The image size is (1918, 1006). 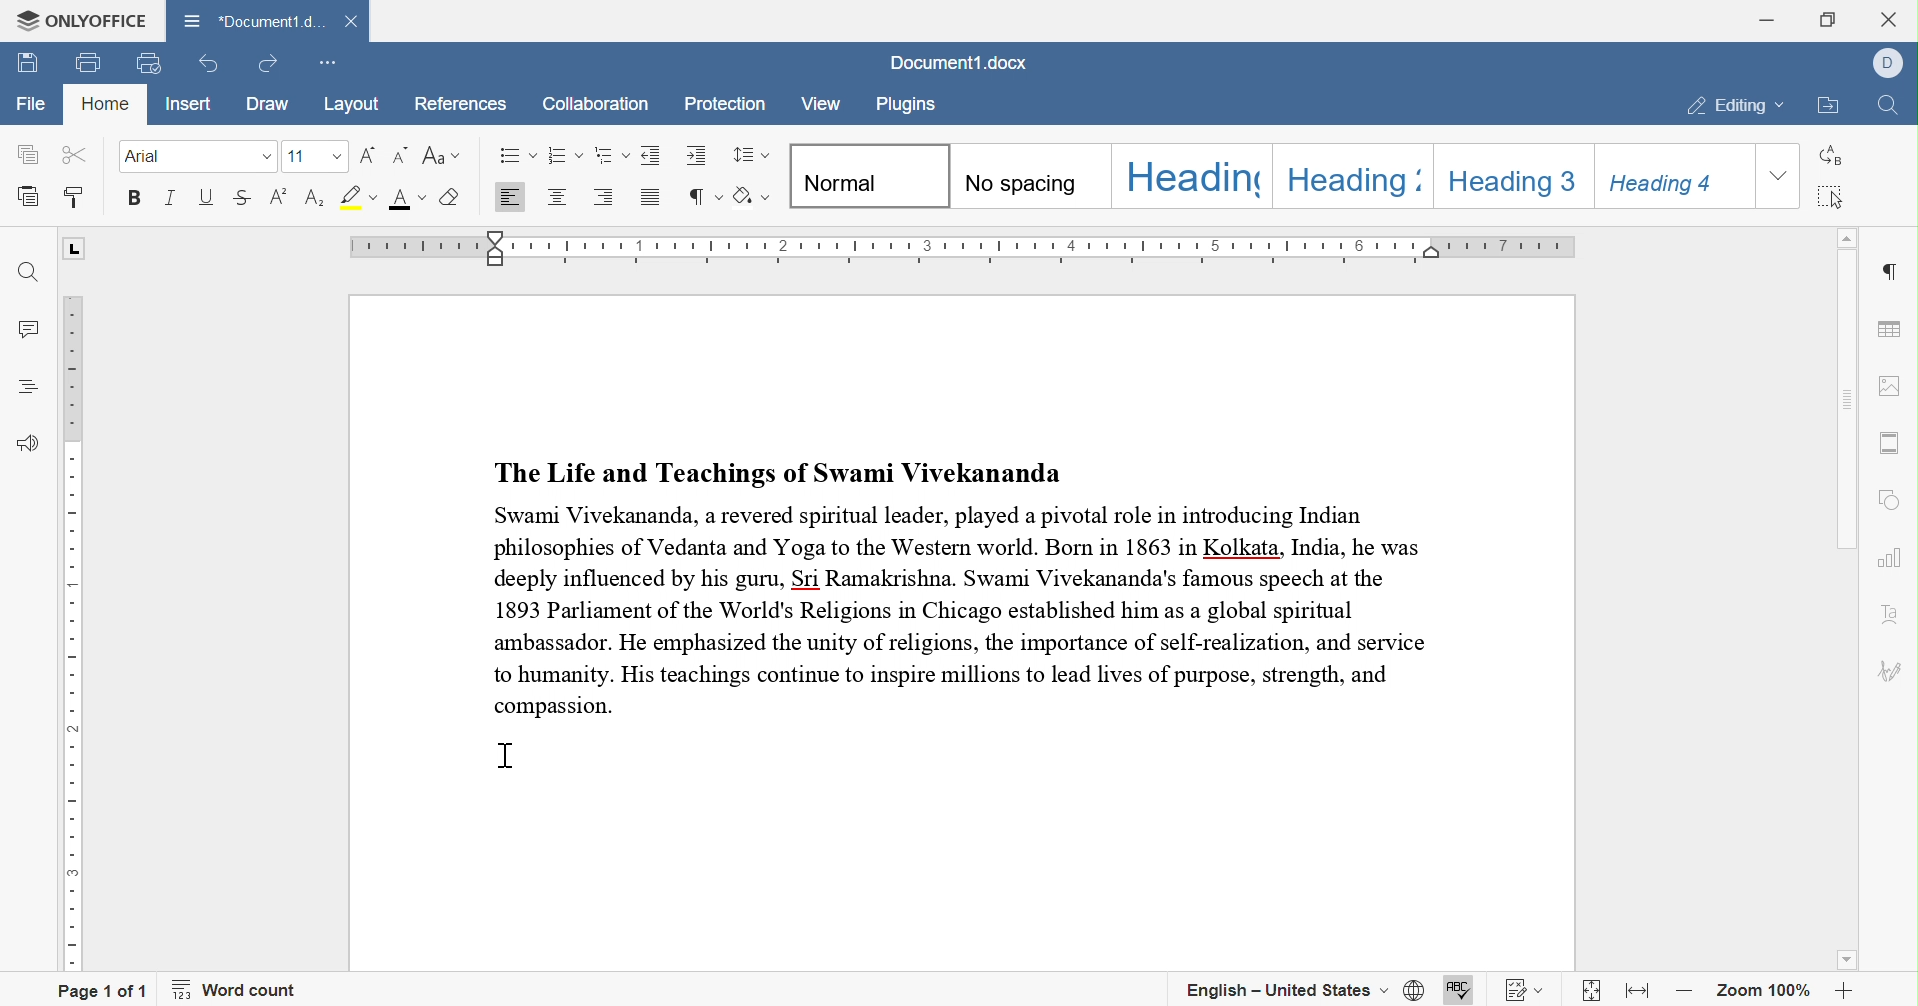 What do you see at coordinates (1592, 995) in the screenshot?
I see `fit to page` at bounding box center [1592, 995].